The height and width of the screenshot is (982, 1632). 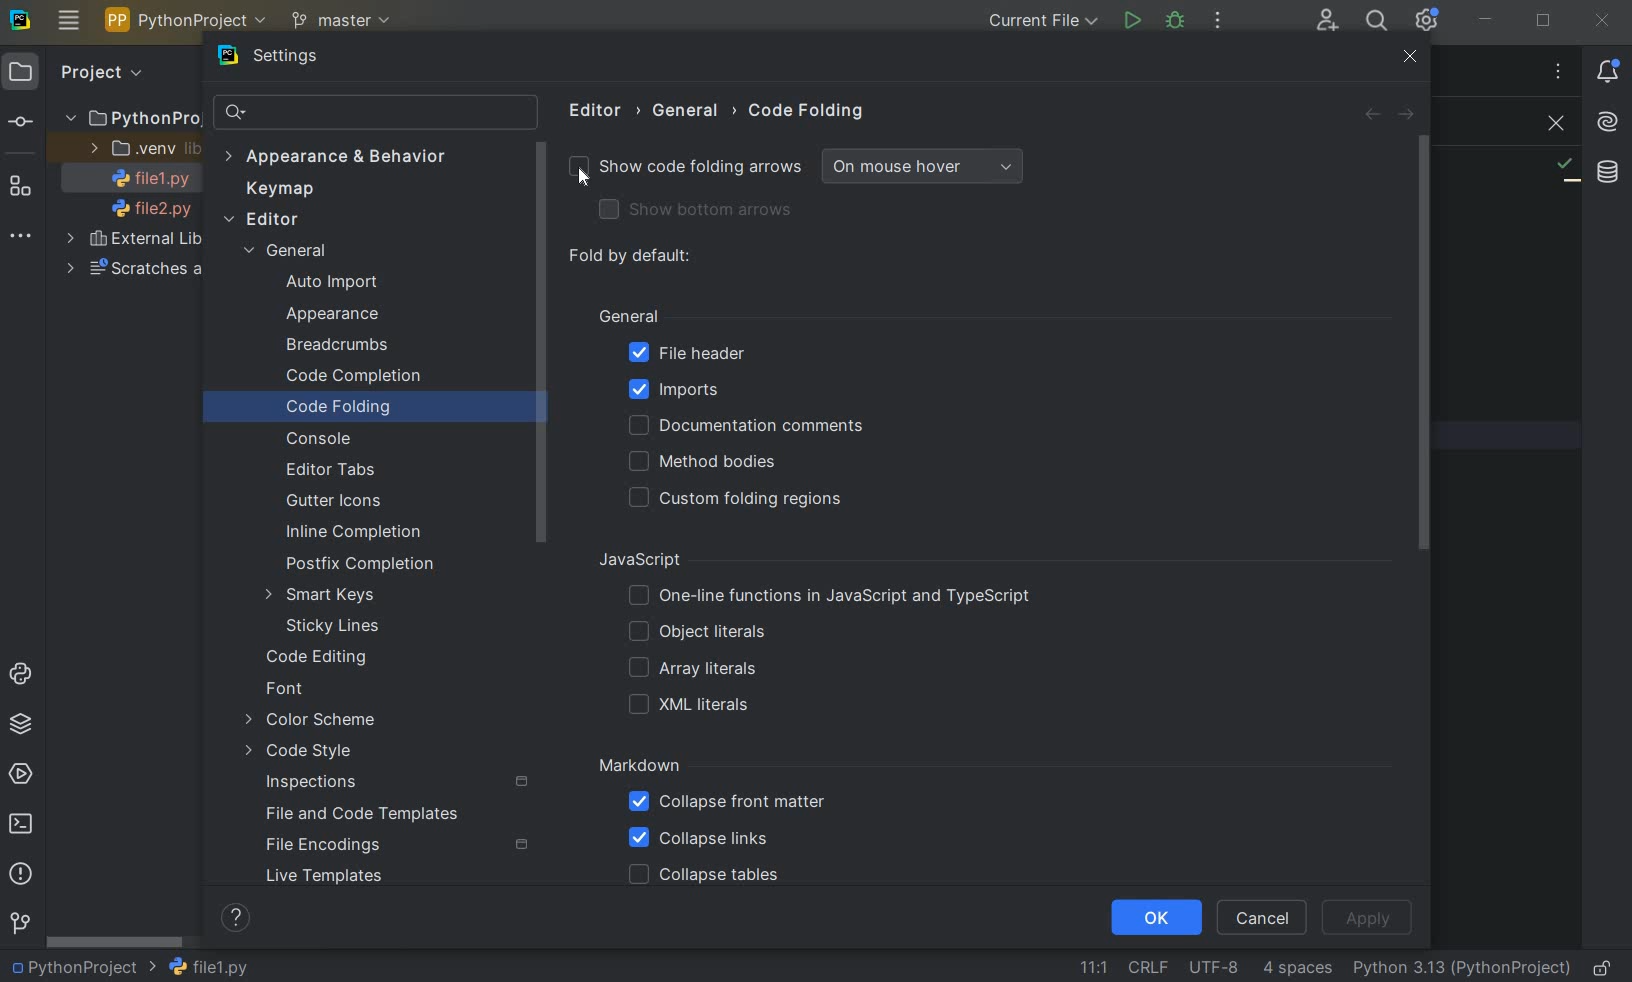 What do you see at coordinates (1431, 344) in the screenshot?
I see `SCROLLBAR` at bounding box center [1431, 344].